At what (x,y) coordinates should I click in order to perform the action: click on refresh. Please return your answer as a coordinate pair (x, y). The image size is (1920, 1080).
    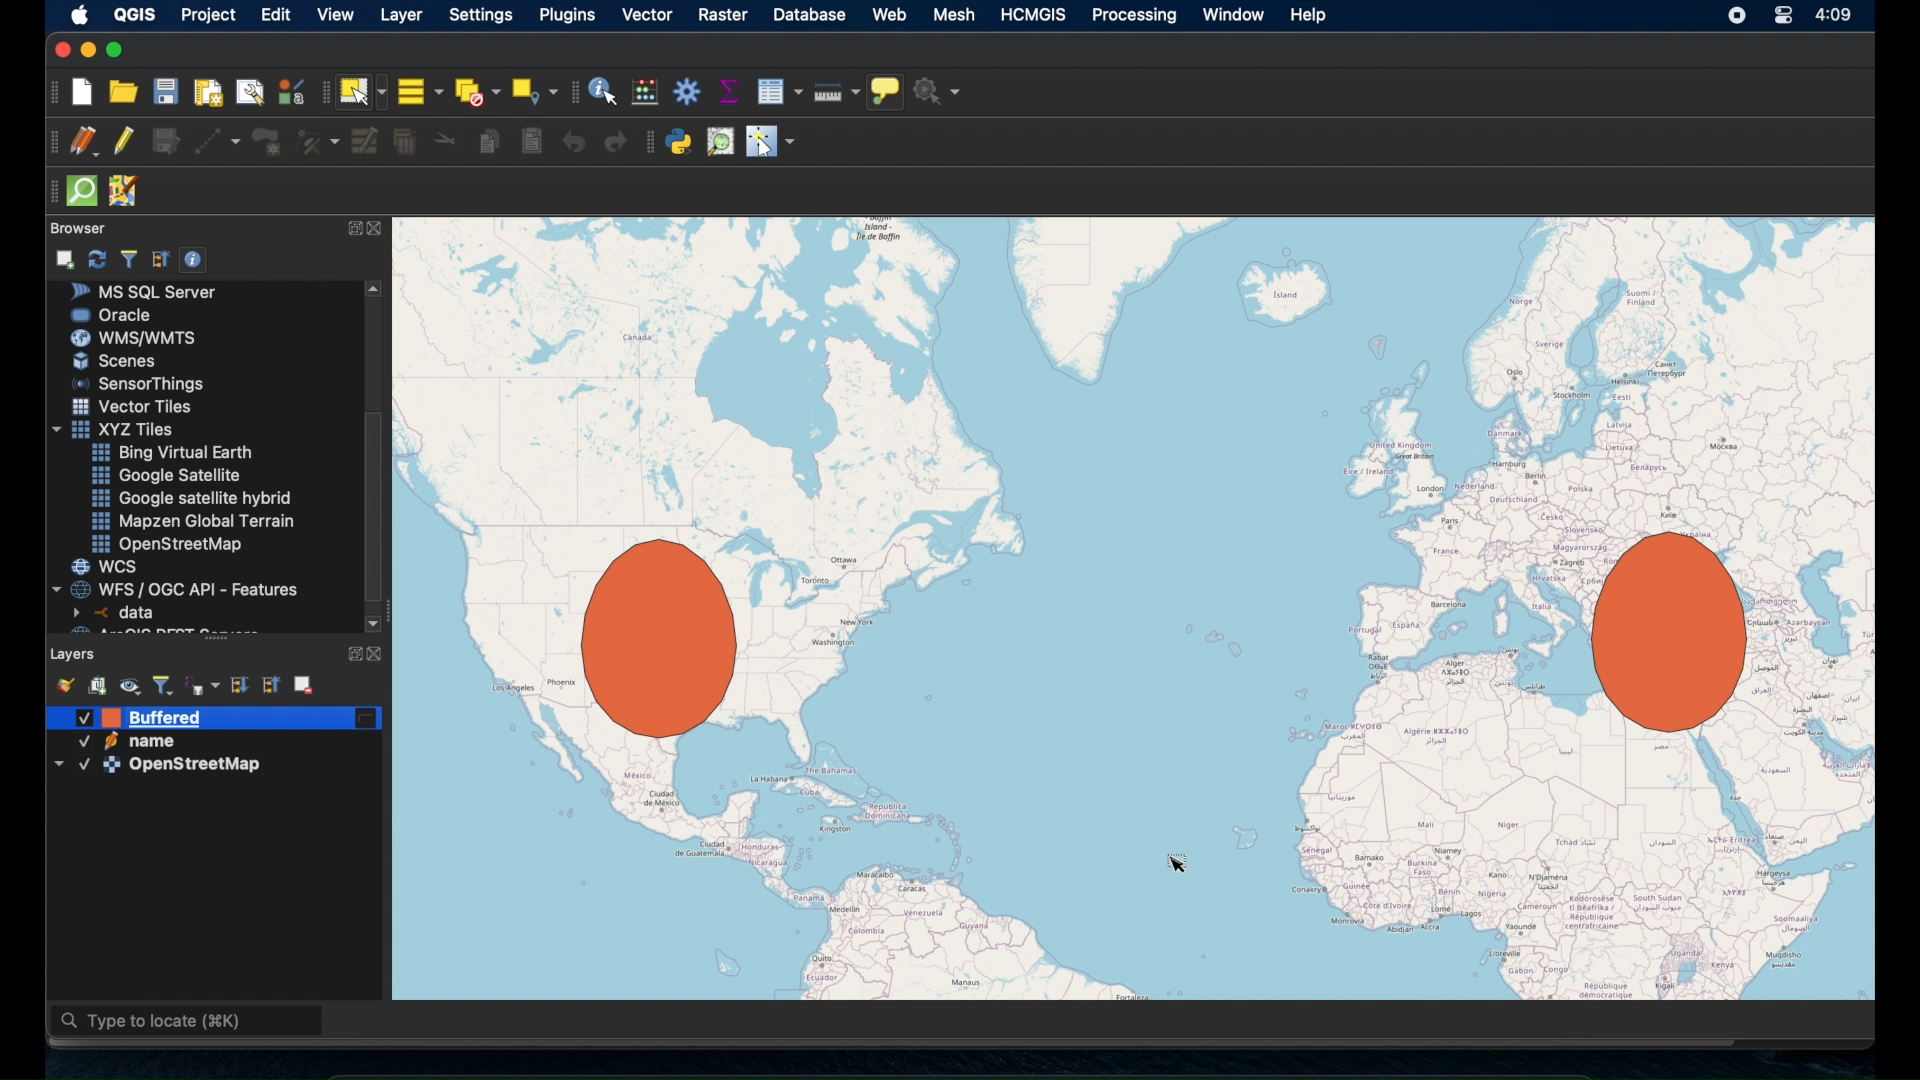
    Looking at the image, I should click on (97, 257).